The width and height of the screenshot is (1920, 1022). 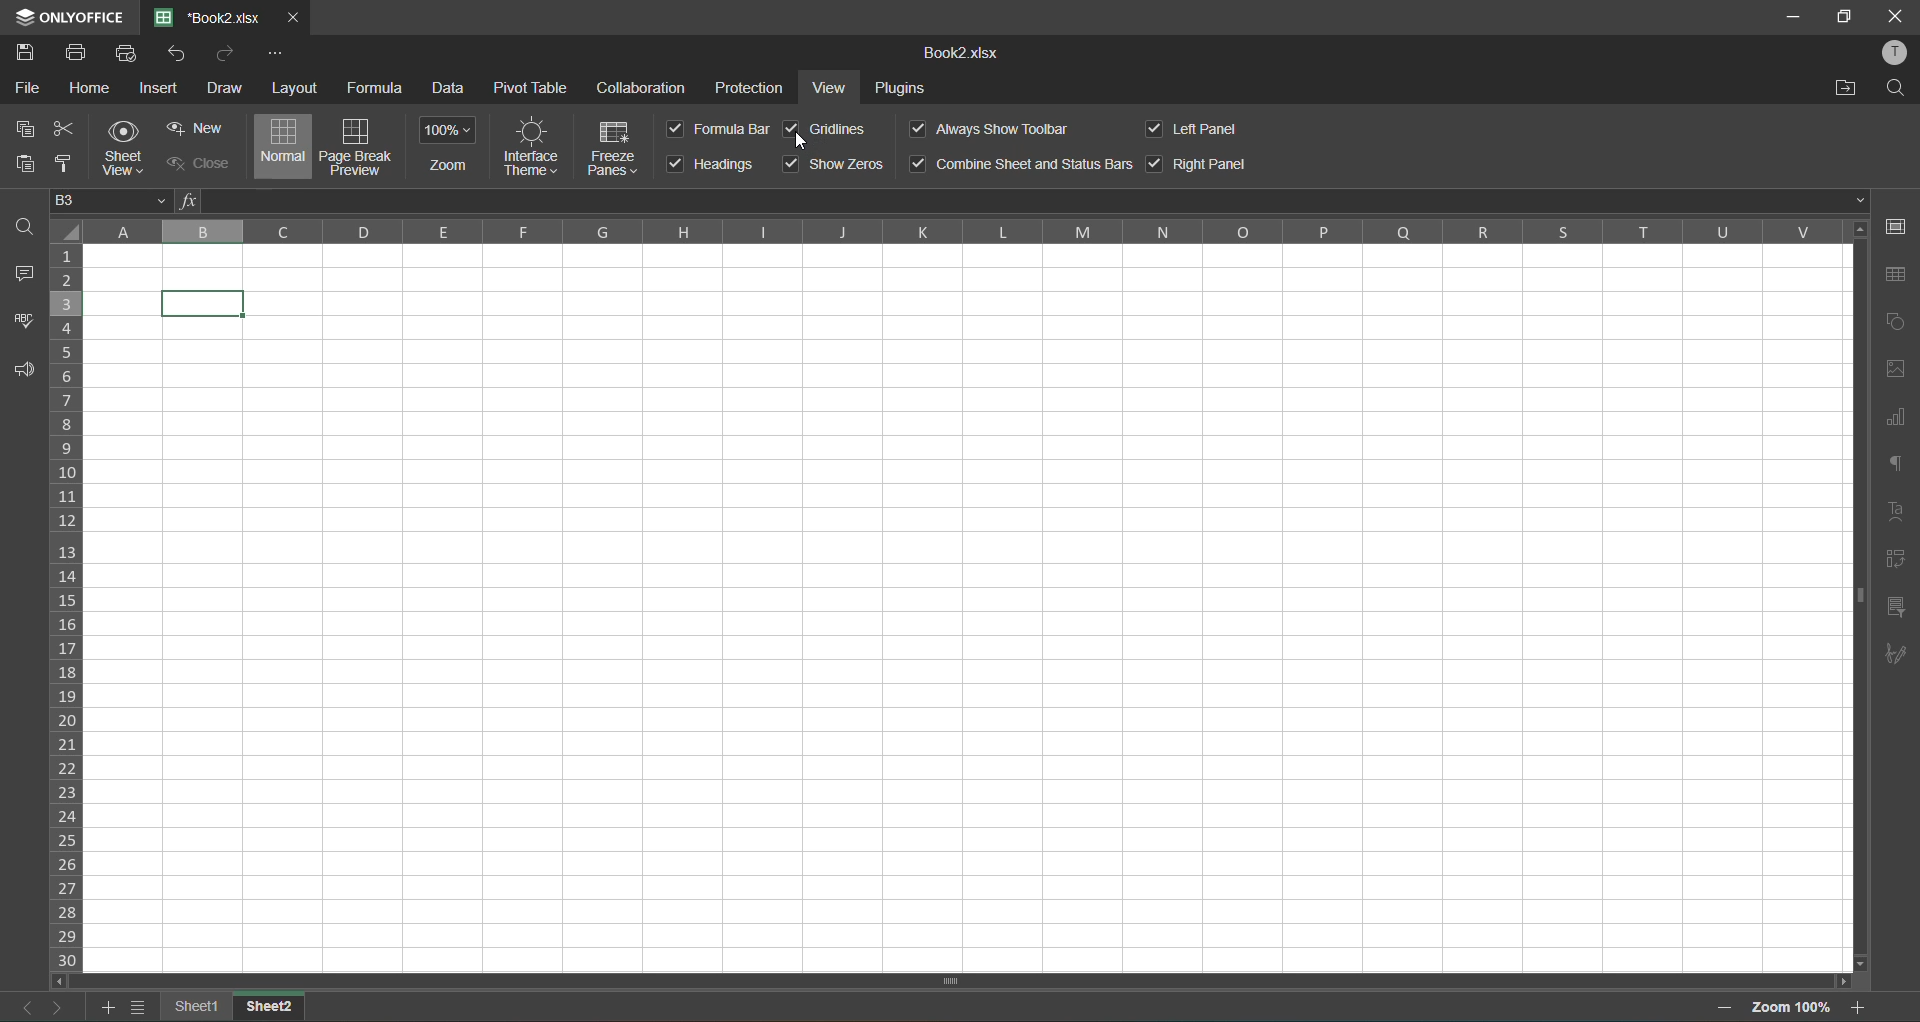 I want to click on formula bar, so click(x=717, y=129).